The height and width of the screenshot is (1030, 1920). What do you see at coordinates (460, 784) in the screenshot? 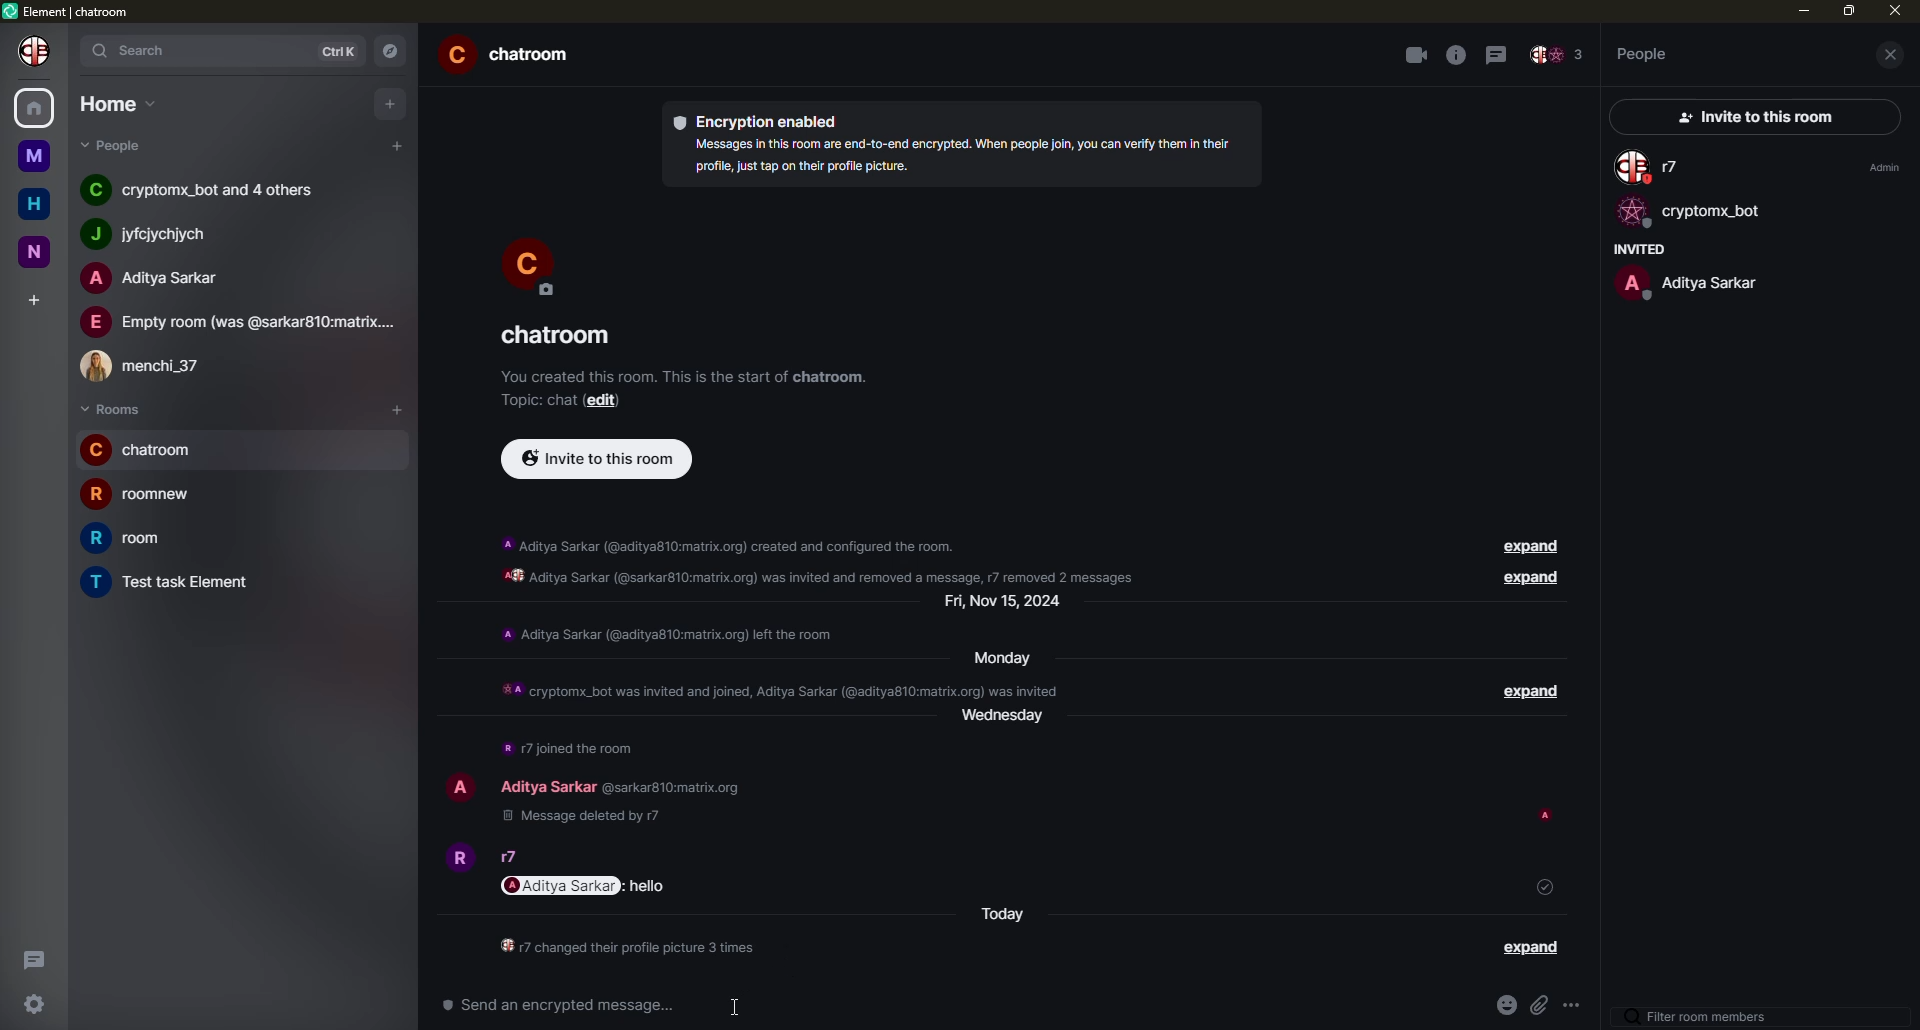
I see `profile` at bounding box center [460, 784].